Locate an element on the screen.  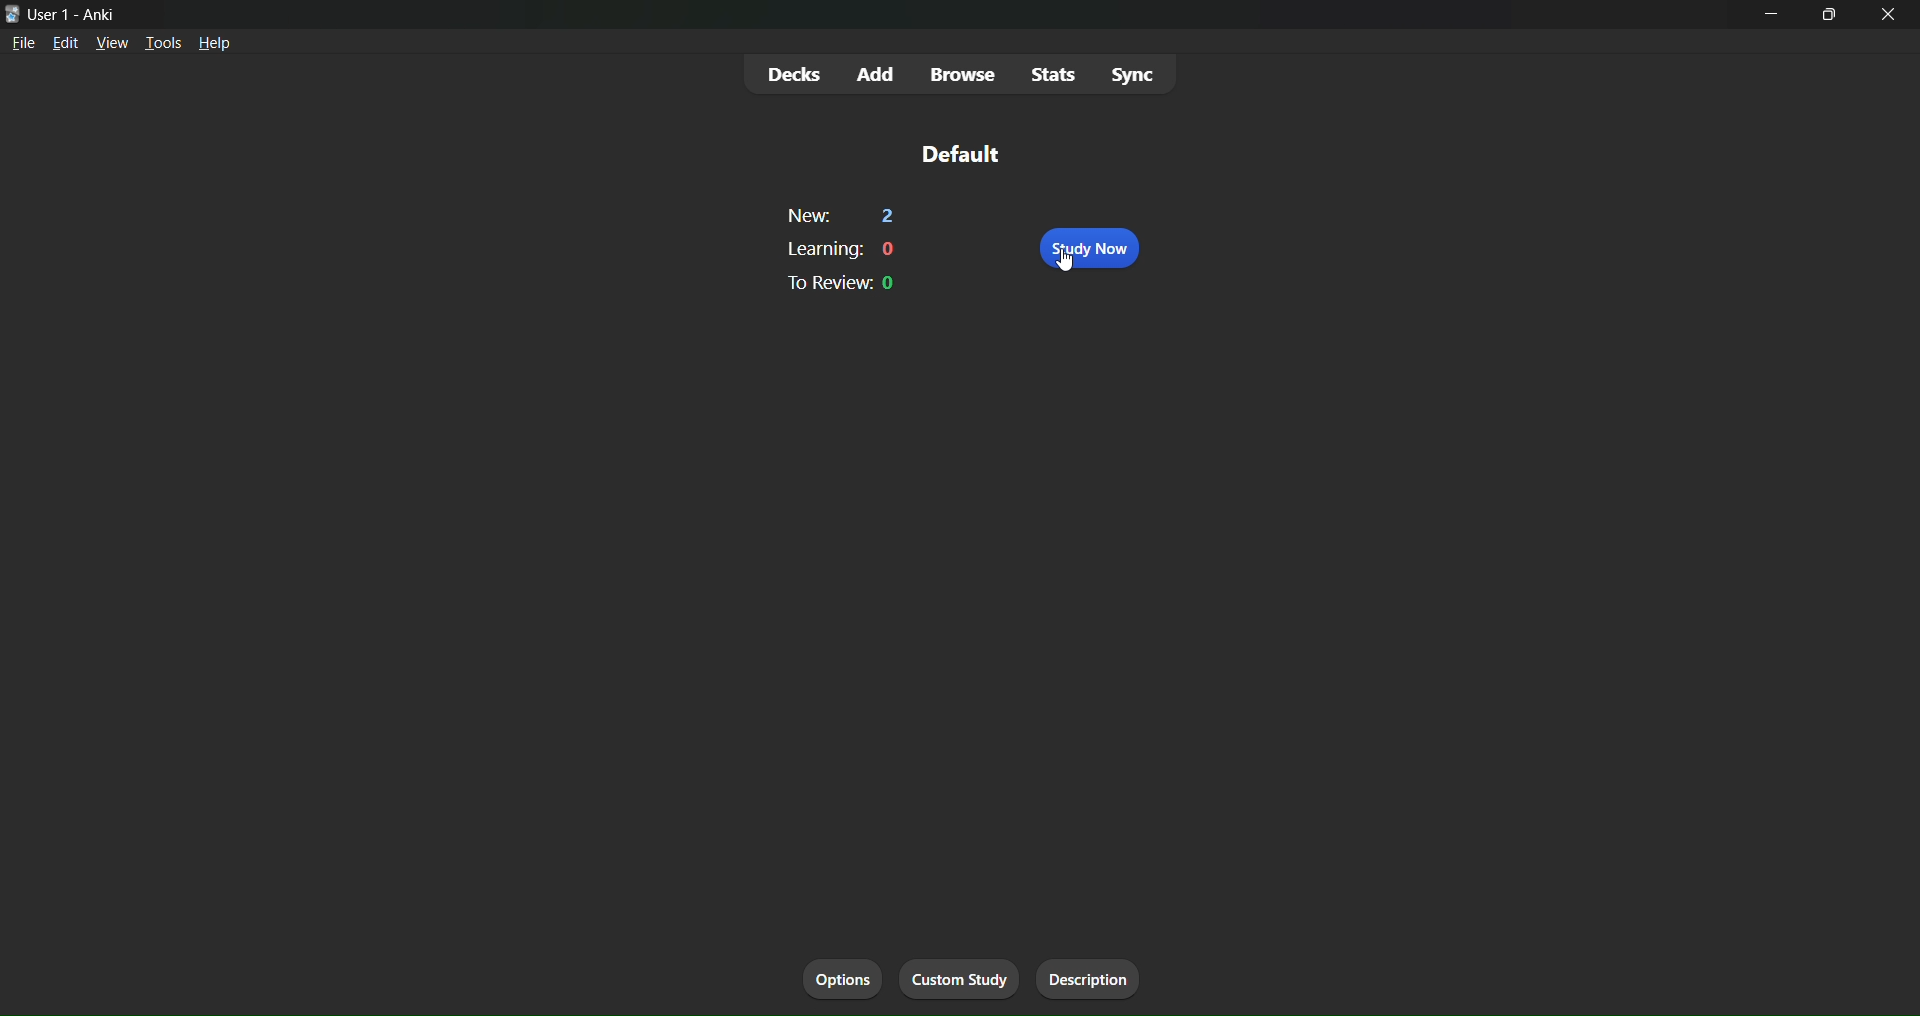
options is located at coordinates (840, 976).